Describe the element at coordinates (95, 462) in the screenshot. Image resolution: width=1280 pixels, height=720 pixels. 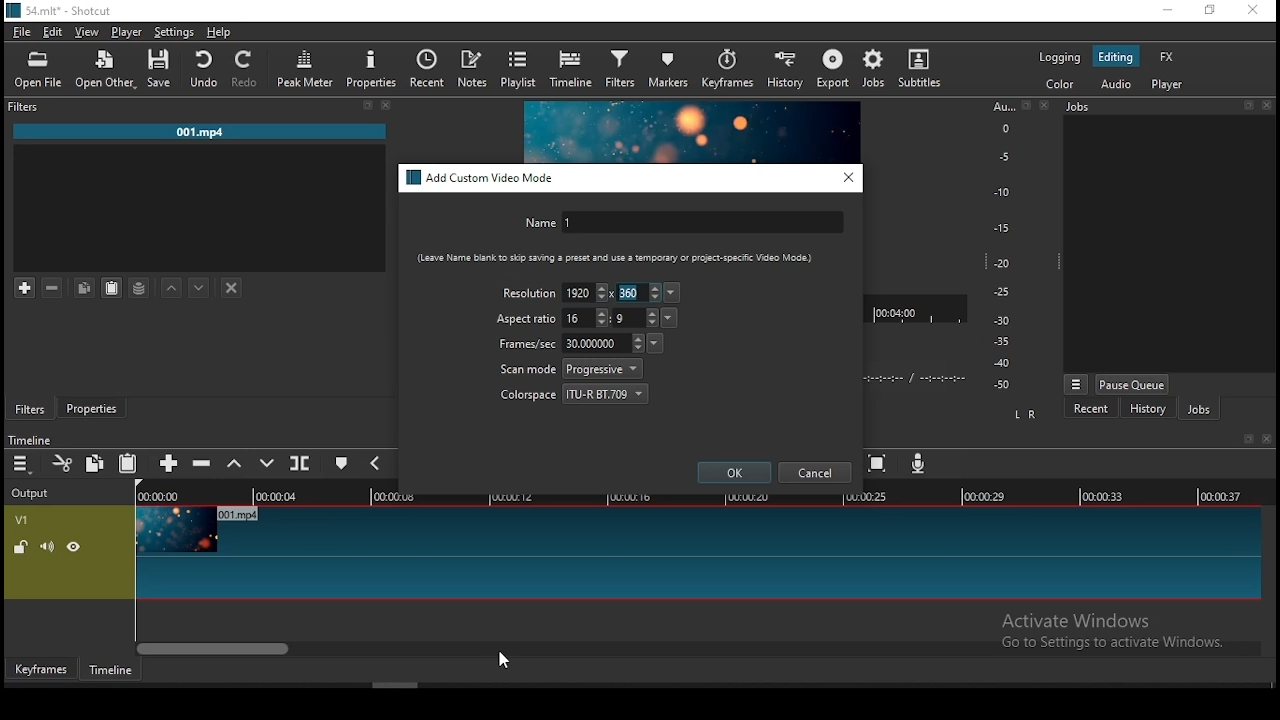
I see `copy` at that location.